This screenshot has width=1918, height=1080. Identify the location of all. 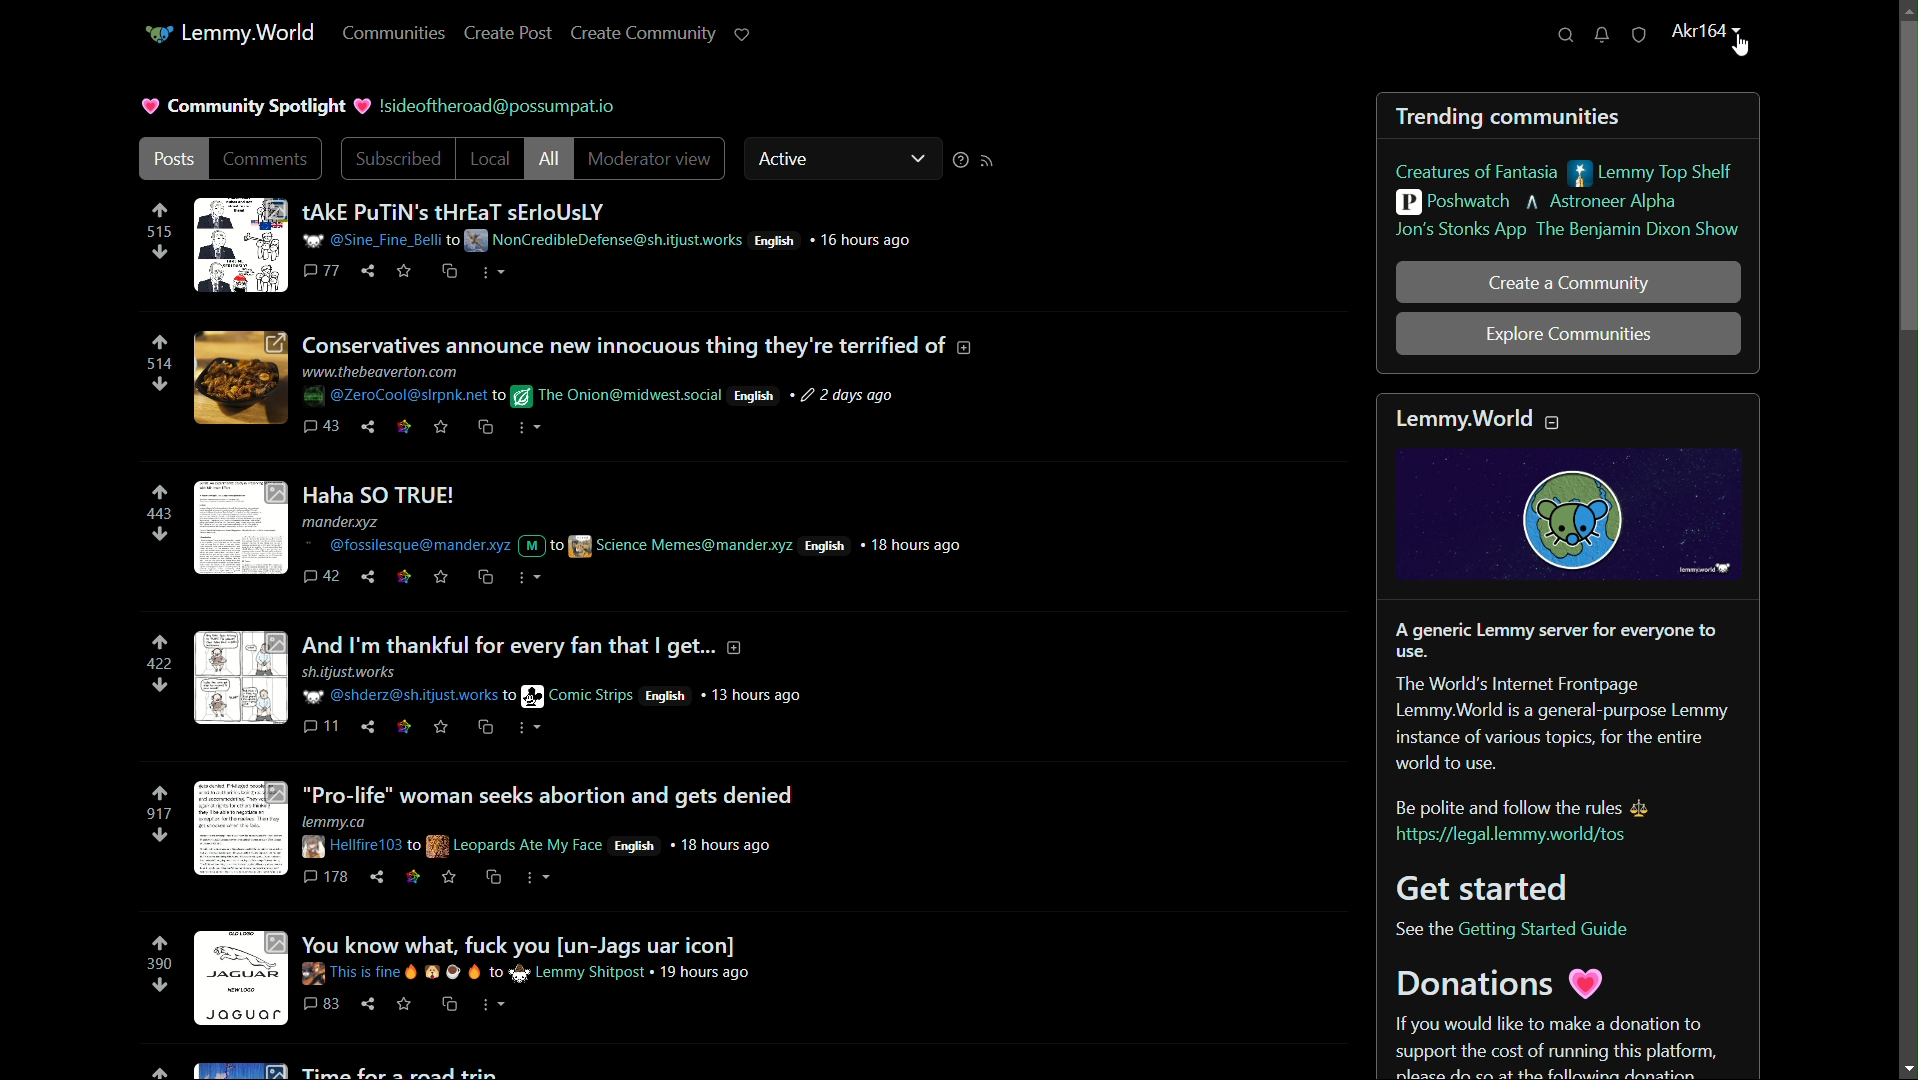
(548, 159).